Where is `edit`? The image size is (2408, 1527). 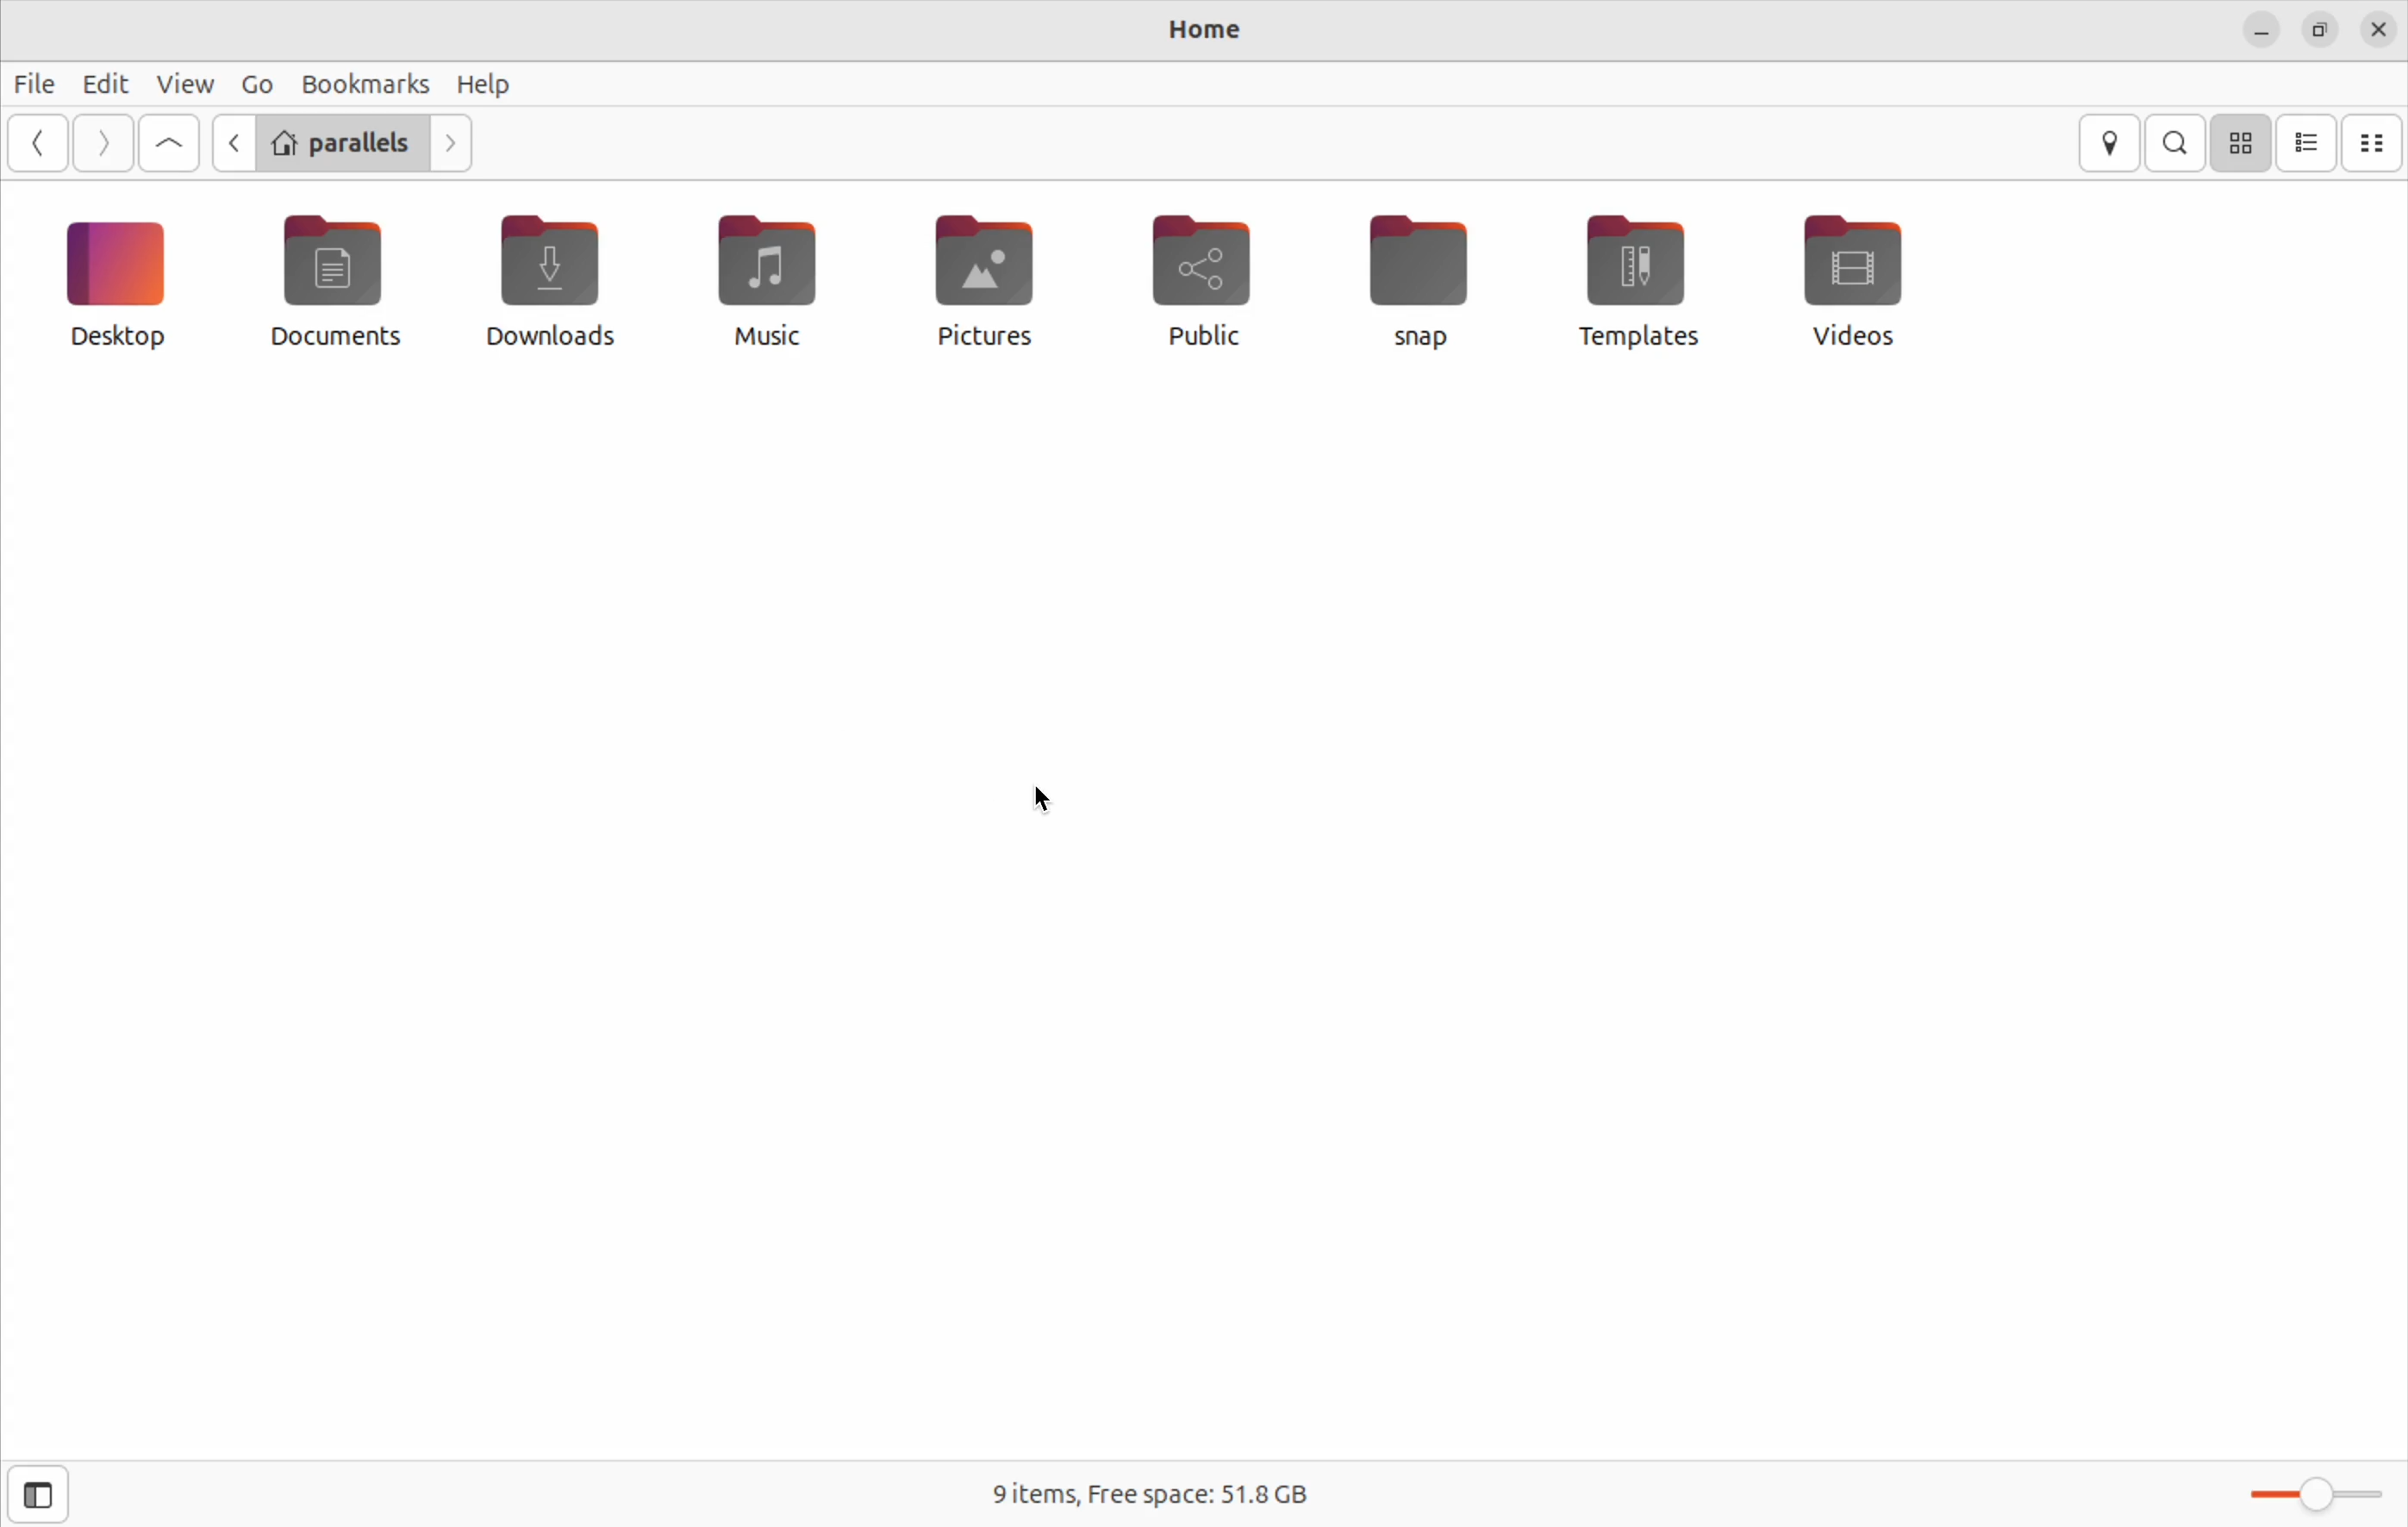
edit is located at coordinates (92, 81).